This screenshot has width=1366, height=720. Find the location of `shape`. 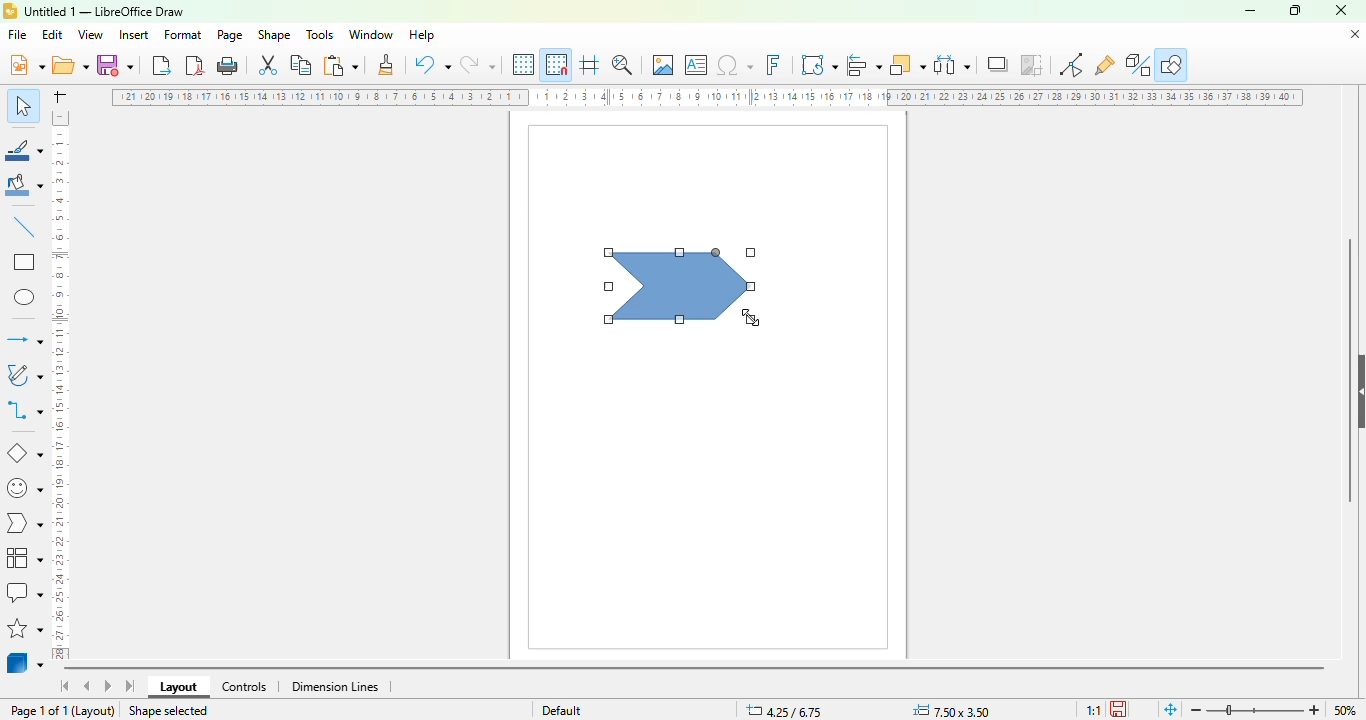

shape is located at coordinates (274, 34).